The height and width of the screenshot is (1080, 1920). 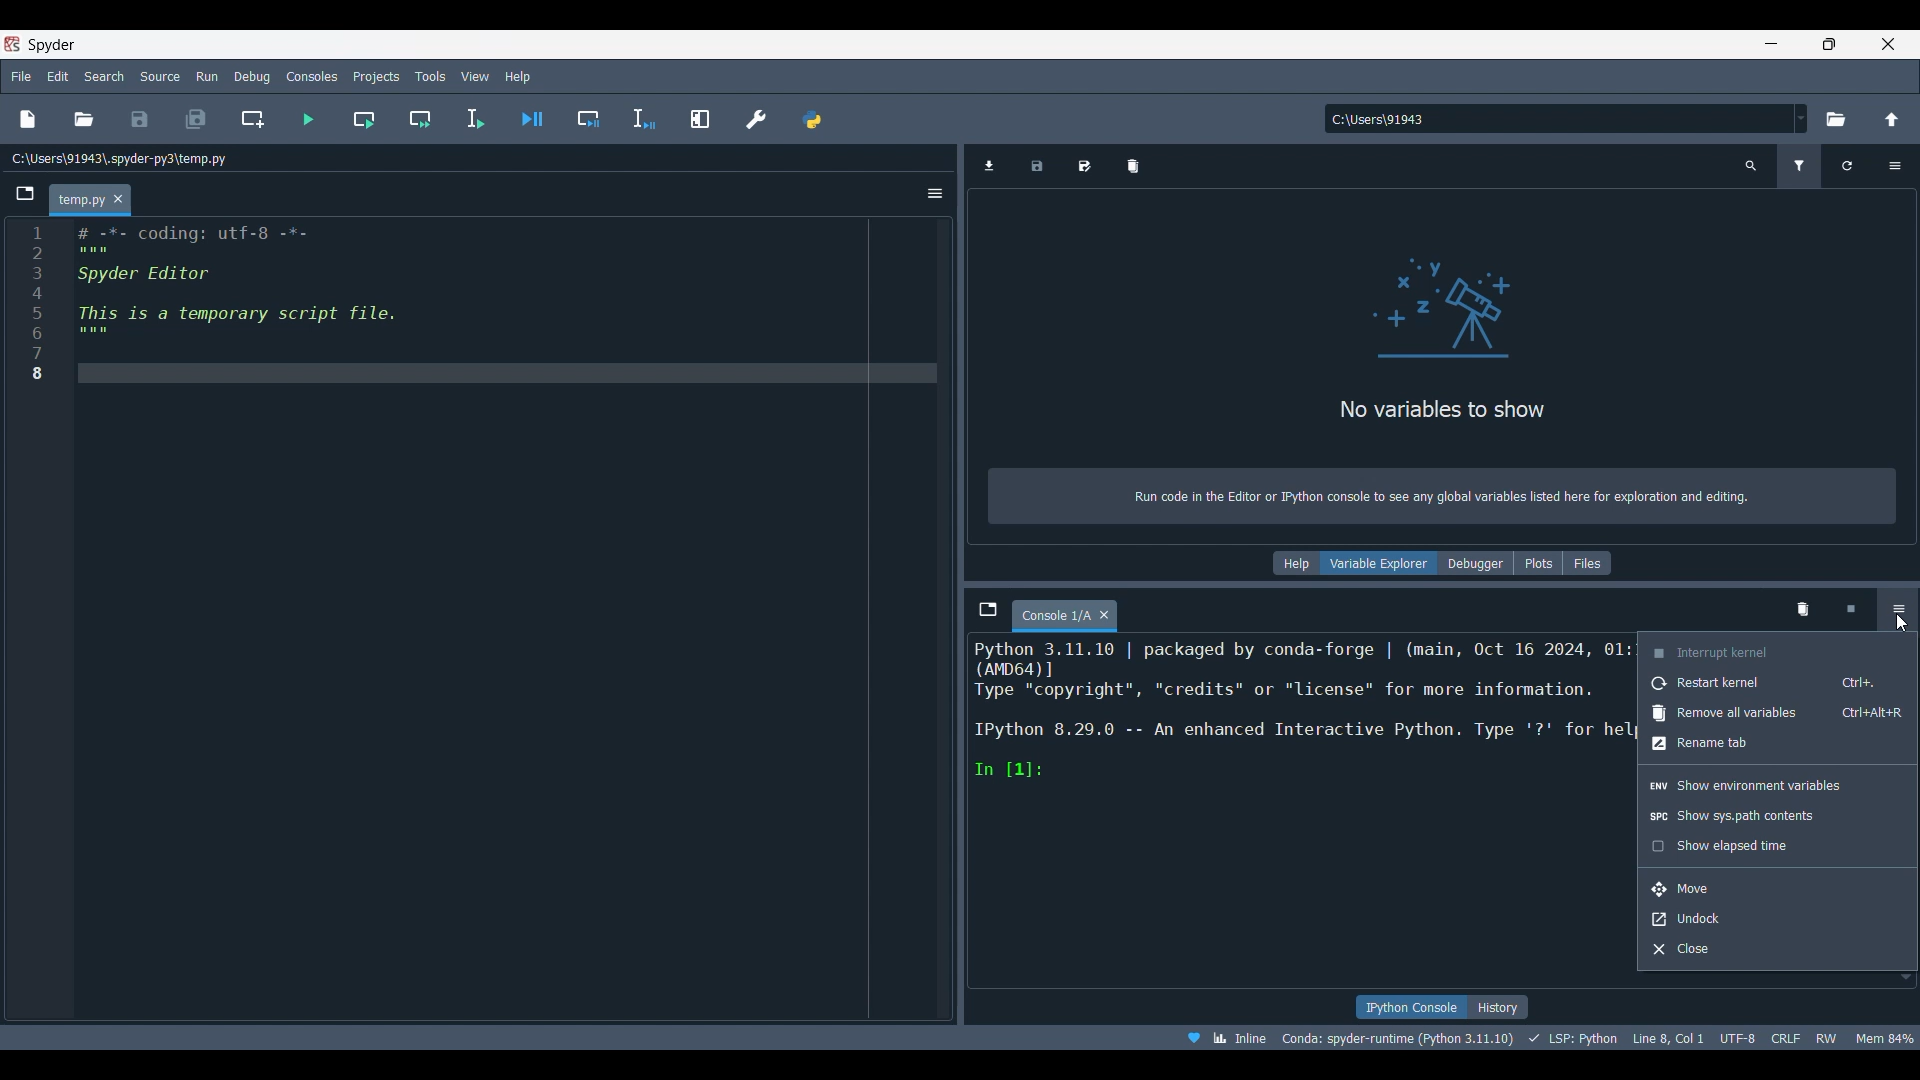 I want to click on Options, so click(x=1896, y=167).